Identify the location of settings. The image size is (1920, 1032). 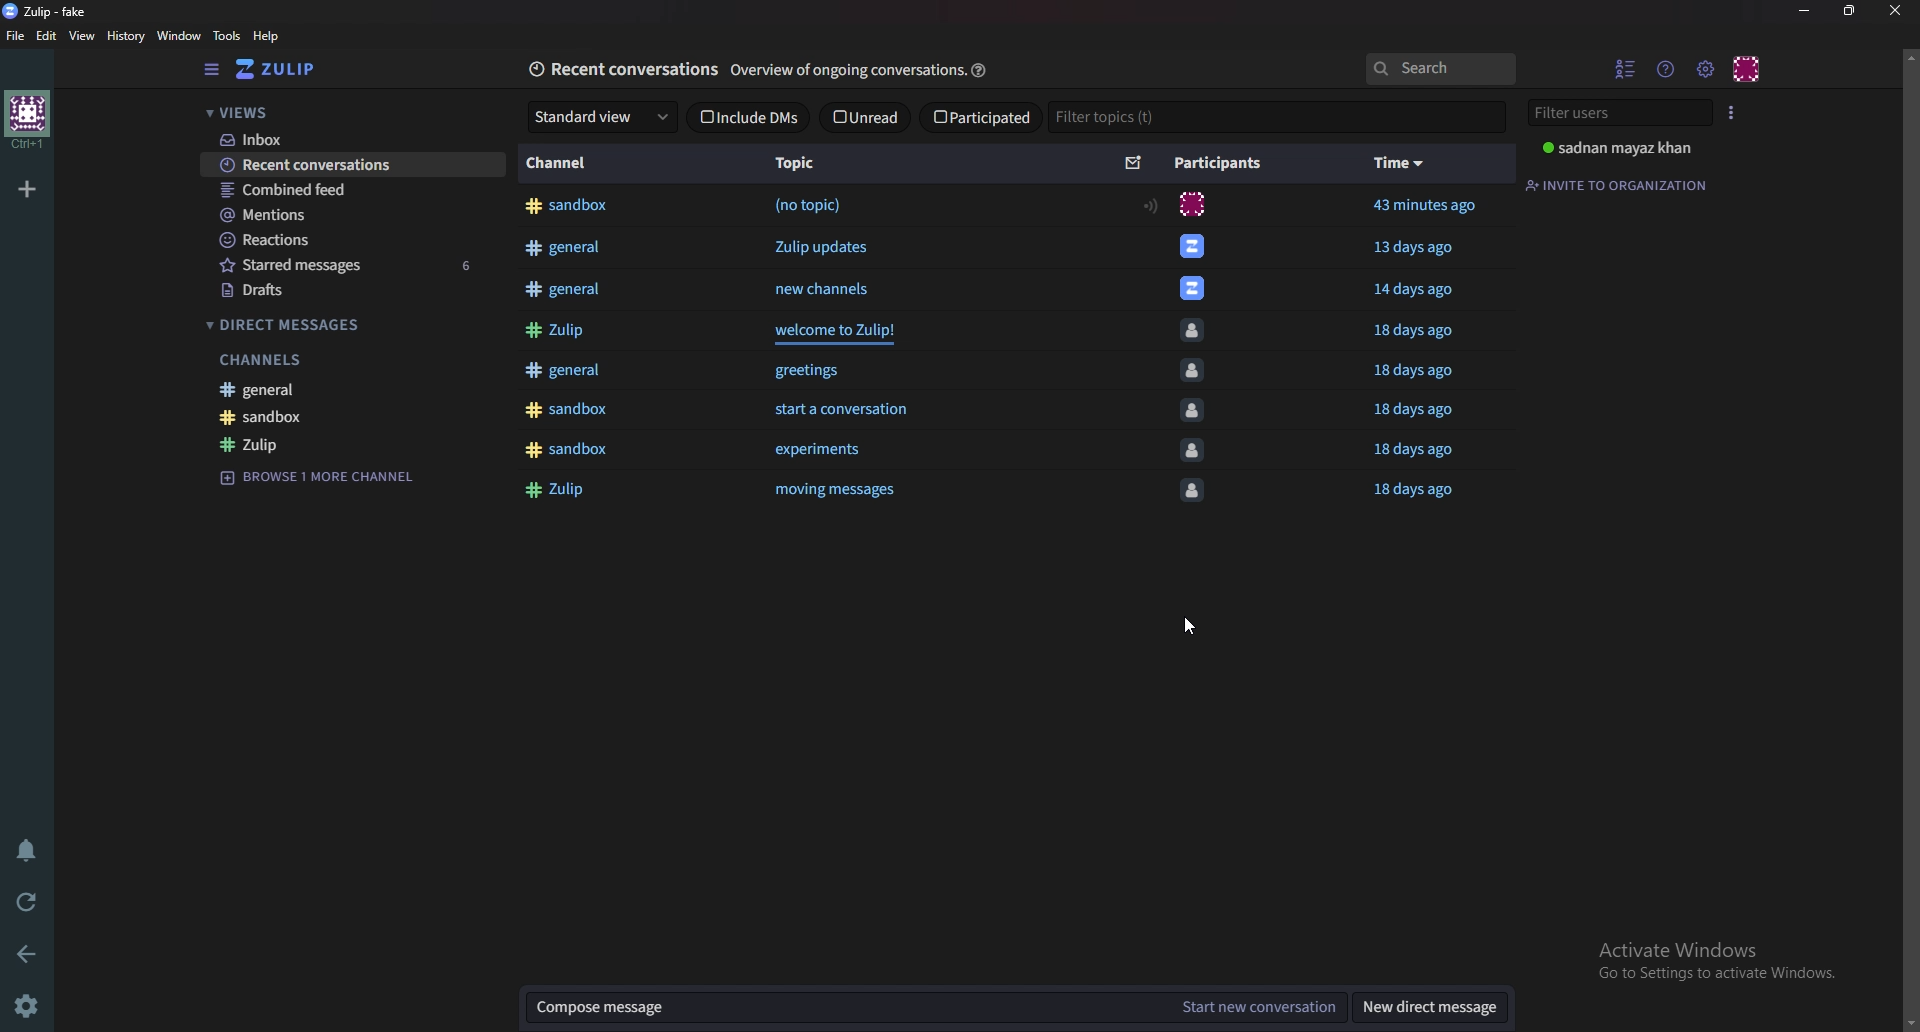
(24, 1005).